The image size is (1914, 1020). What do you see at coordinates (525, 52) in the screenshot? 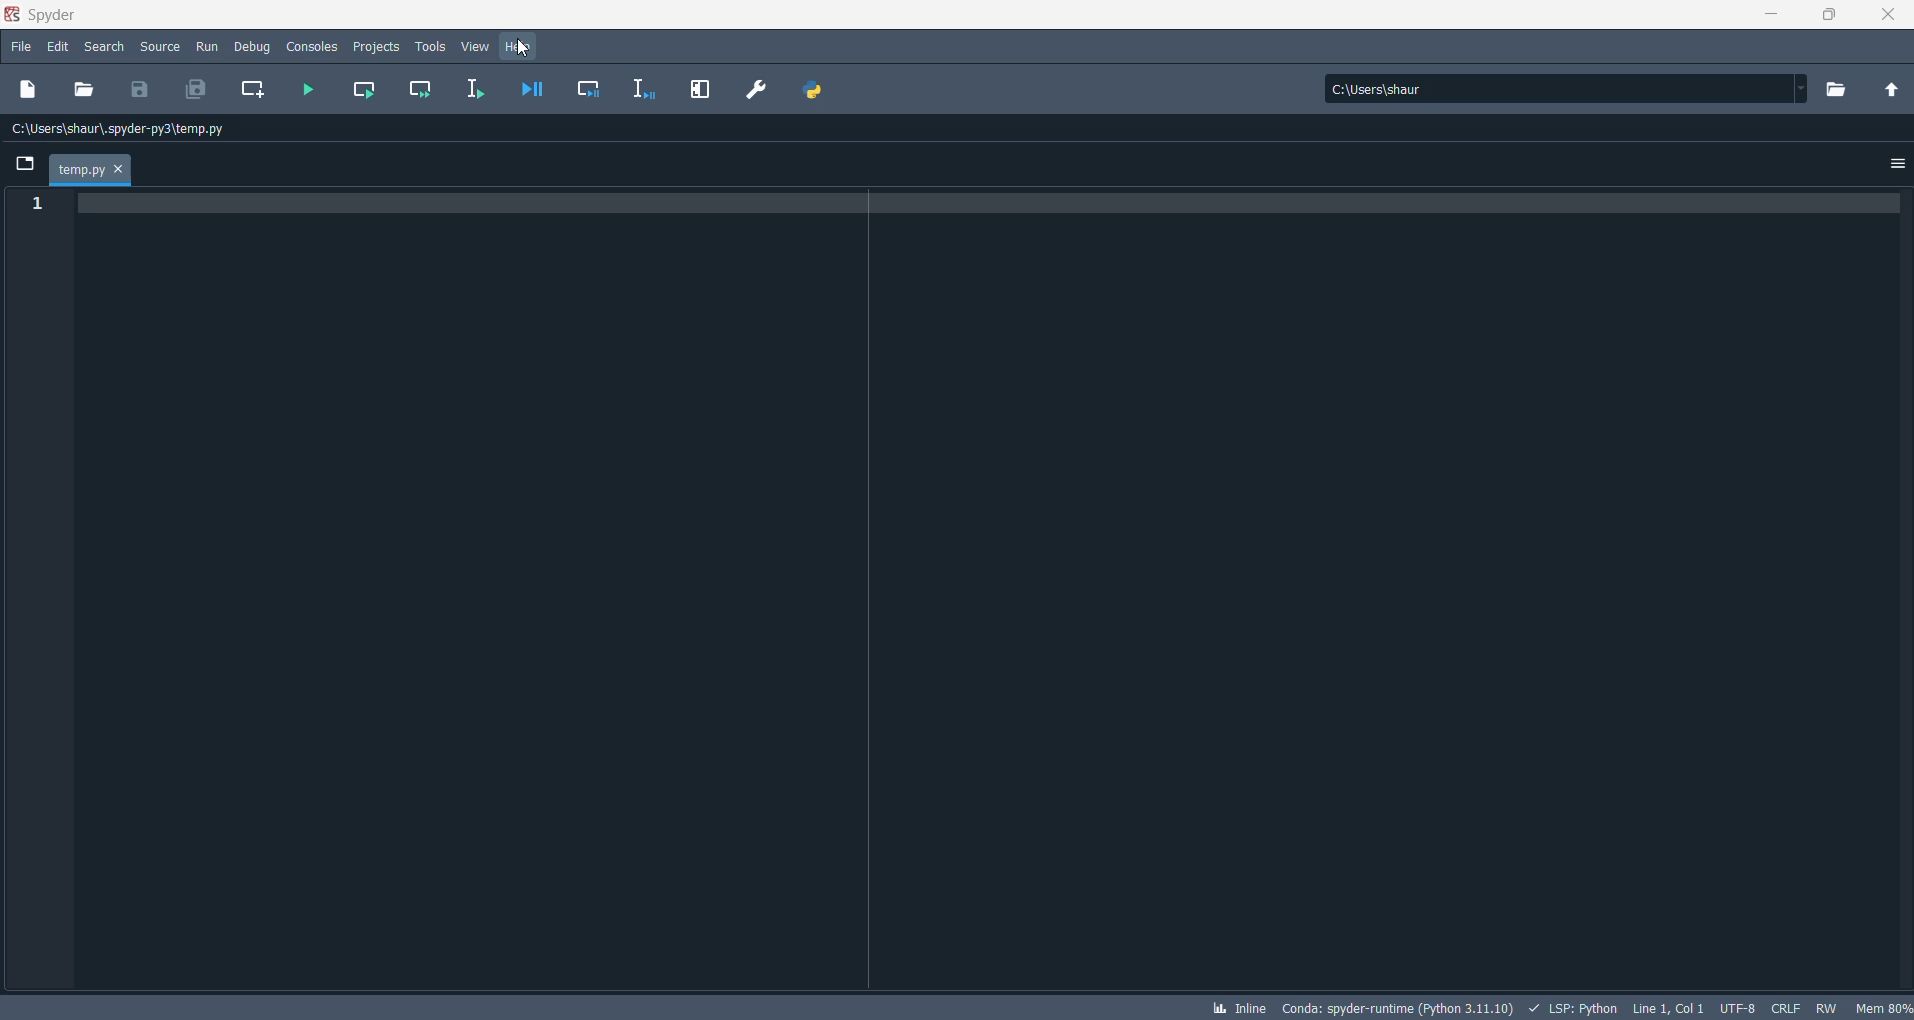
I see `cursor` at bounding box center [525, 52].